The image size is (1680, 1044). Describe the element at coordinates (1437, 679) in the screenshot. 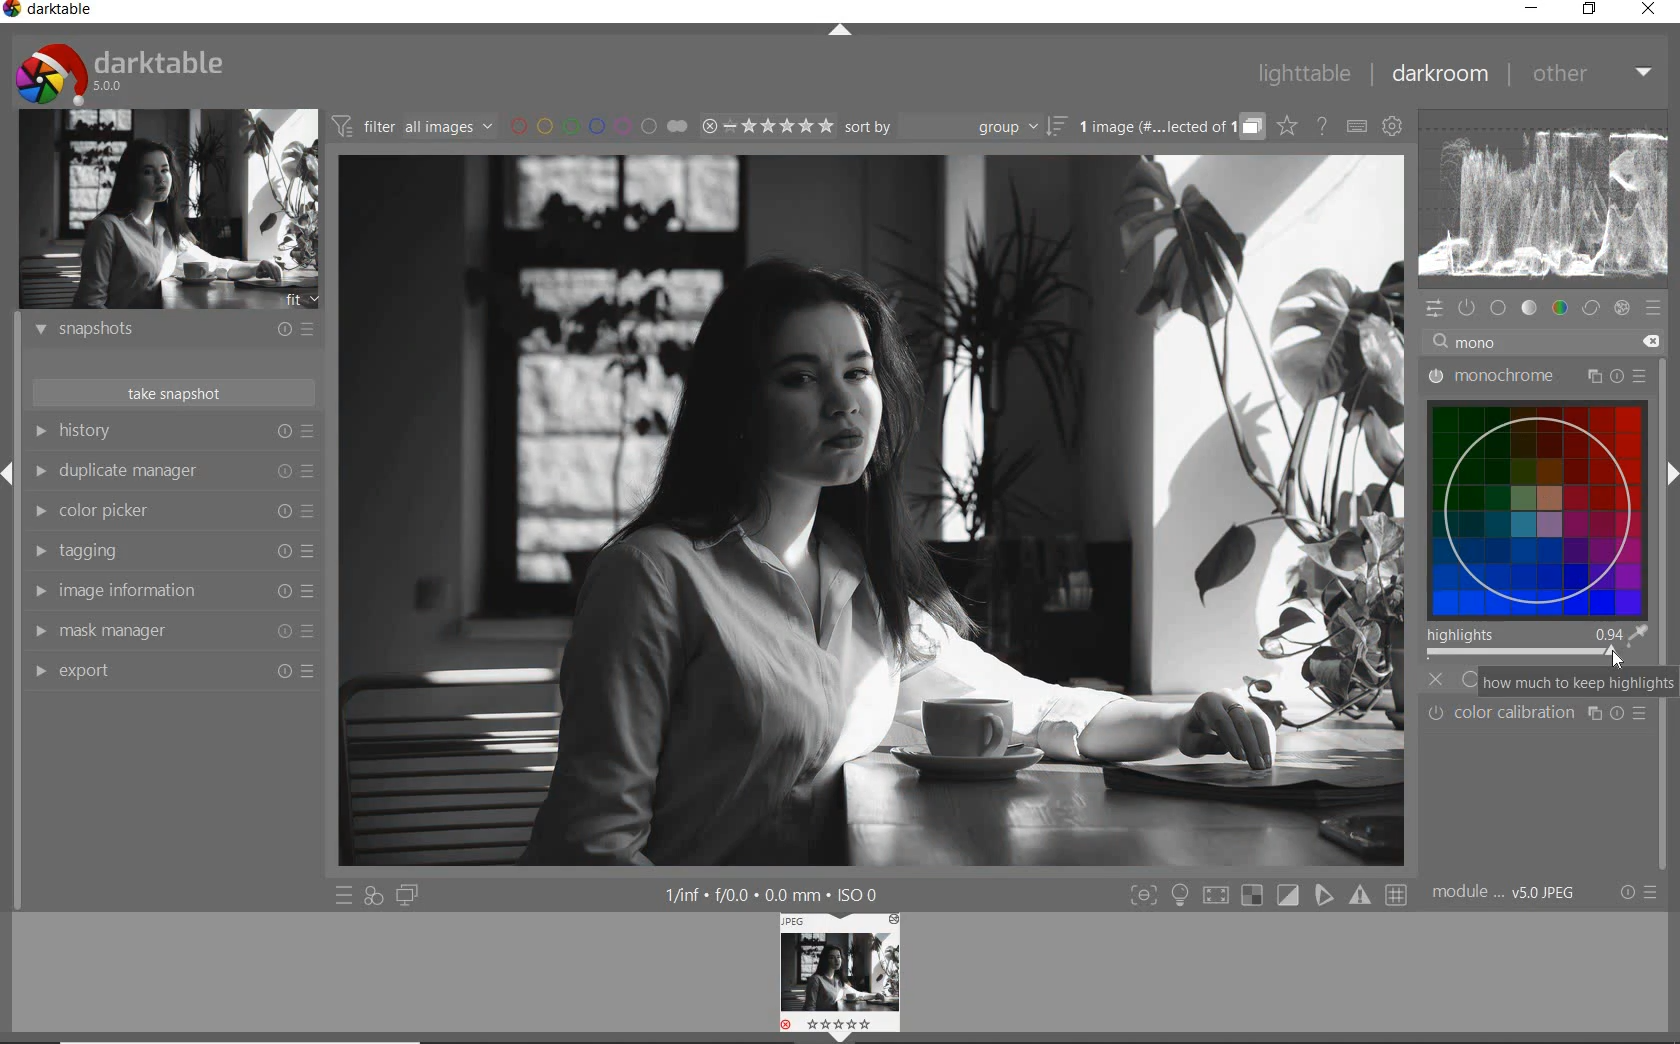

I see `off` at that location.